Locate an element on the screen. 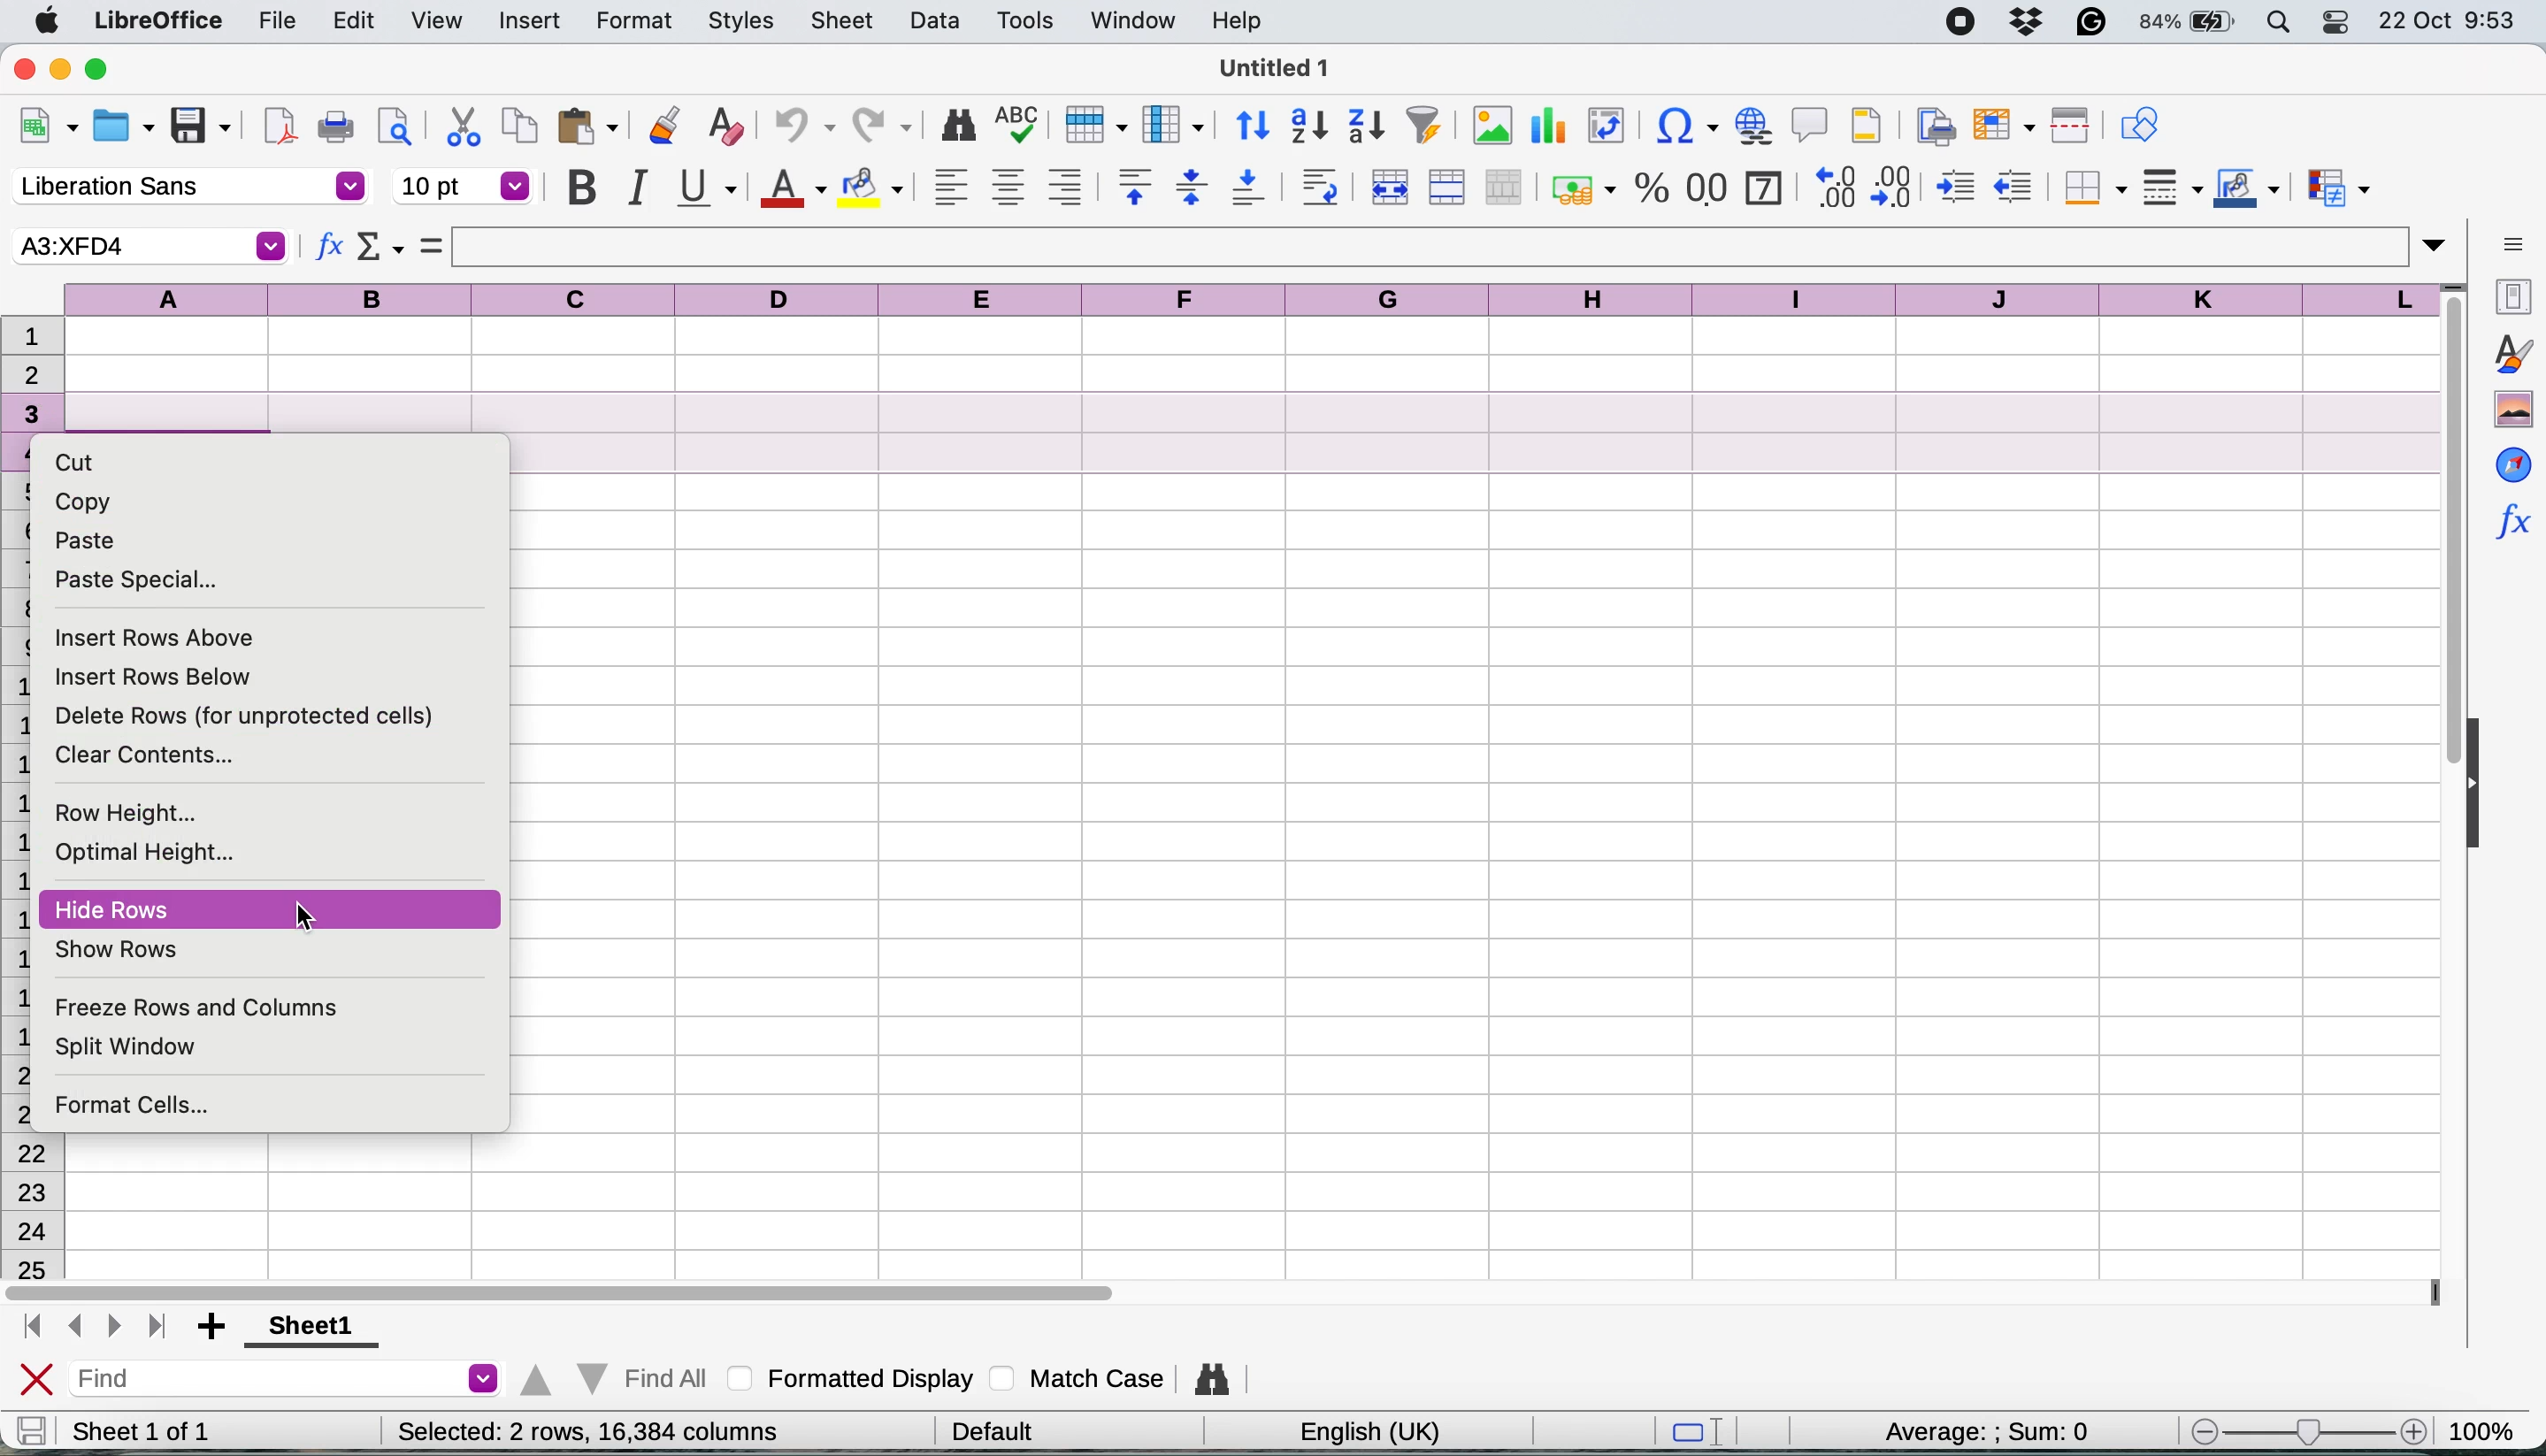  spelling is located at coordinates (1019, 127).